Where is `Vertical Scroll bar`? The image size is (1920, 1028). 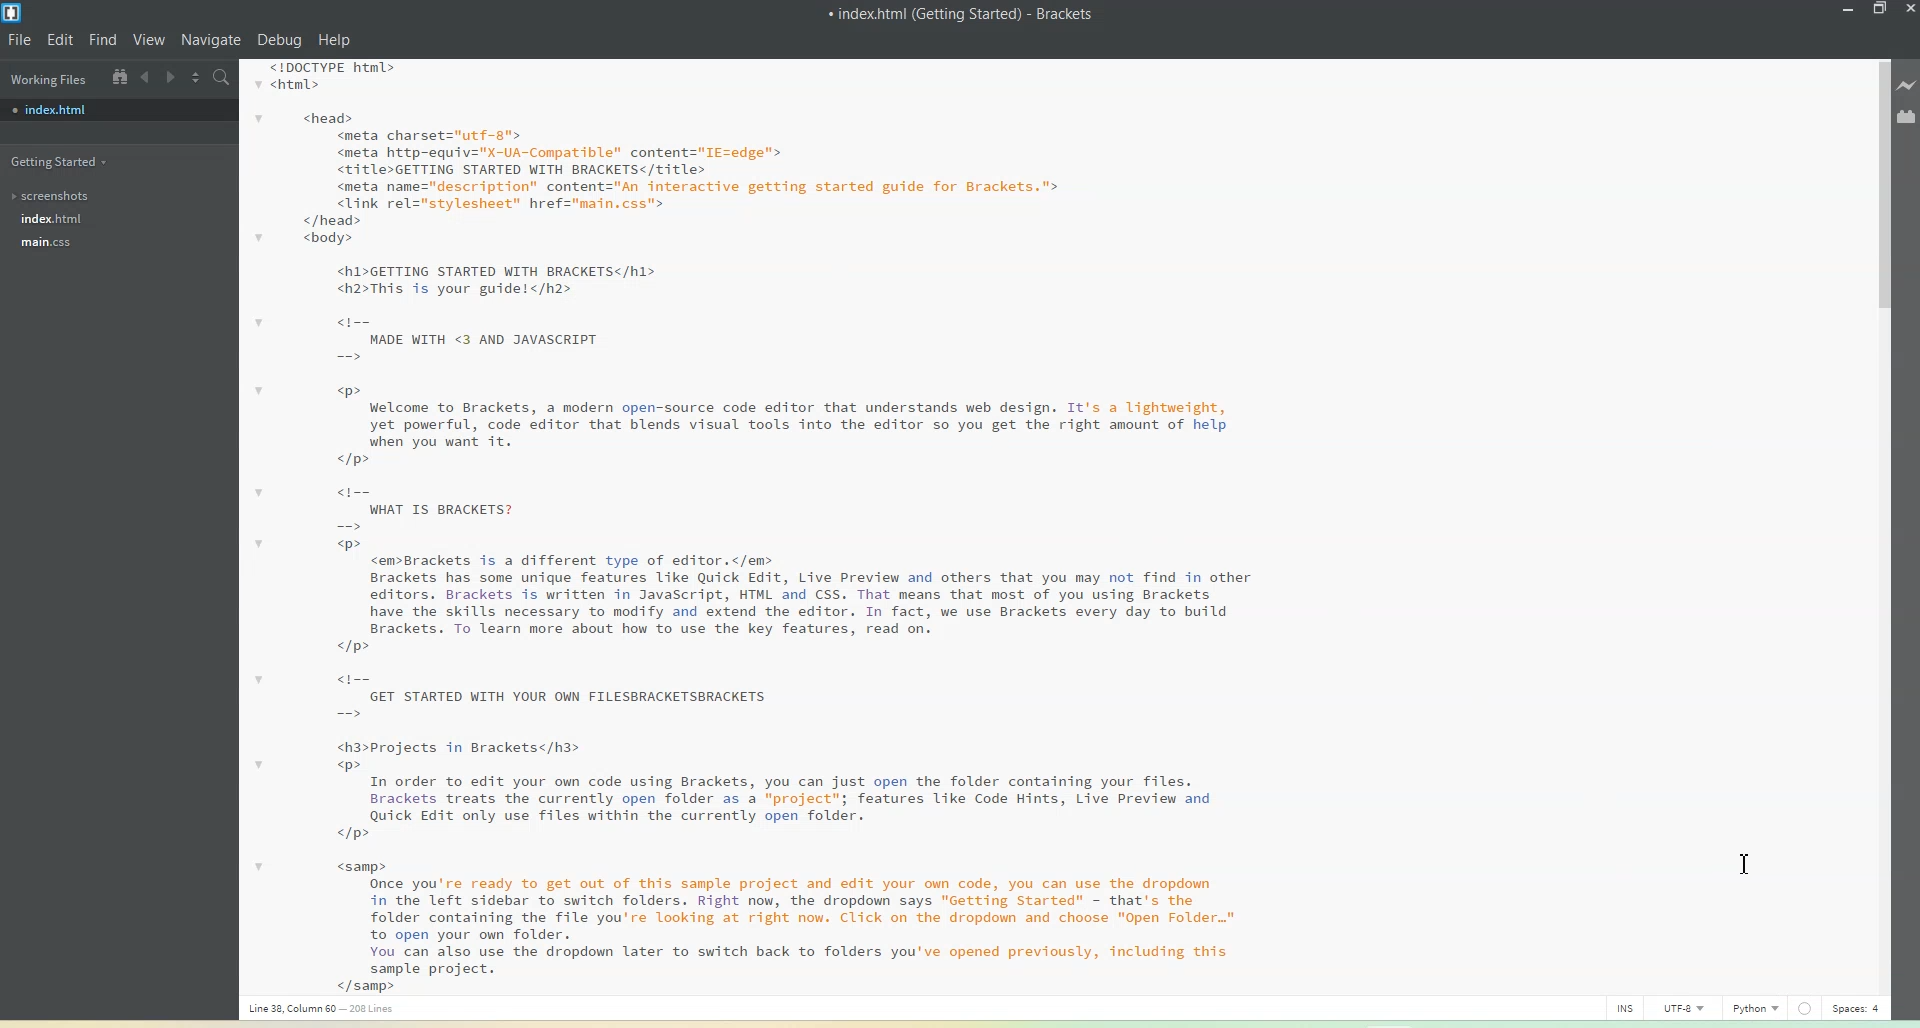 Vertical Scroll bar is located at coordinates (1877, 519).